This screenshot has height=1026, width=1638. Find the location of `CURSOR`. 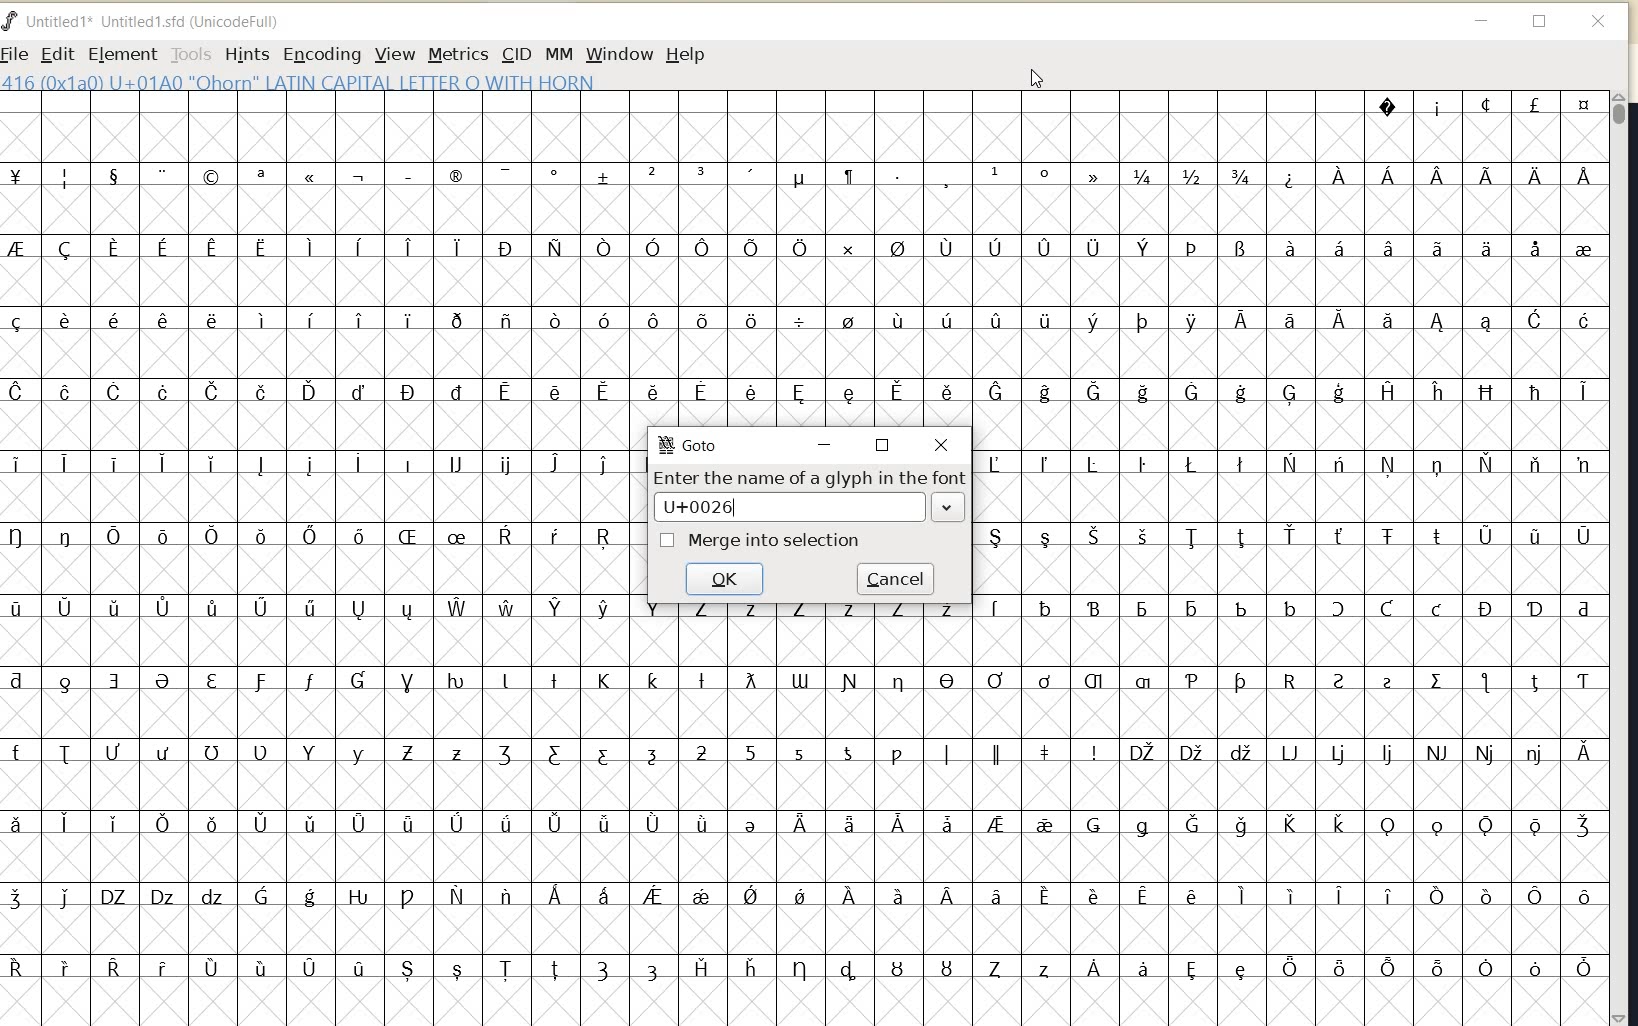

CURSOR is located at coordinates (1036, 78).